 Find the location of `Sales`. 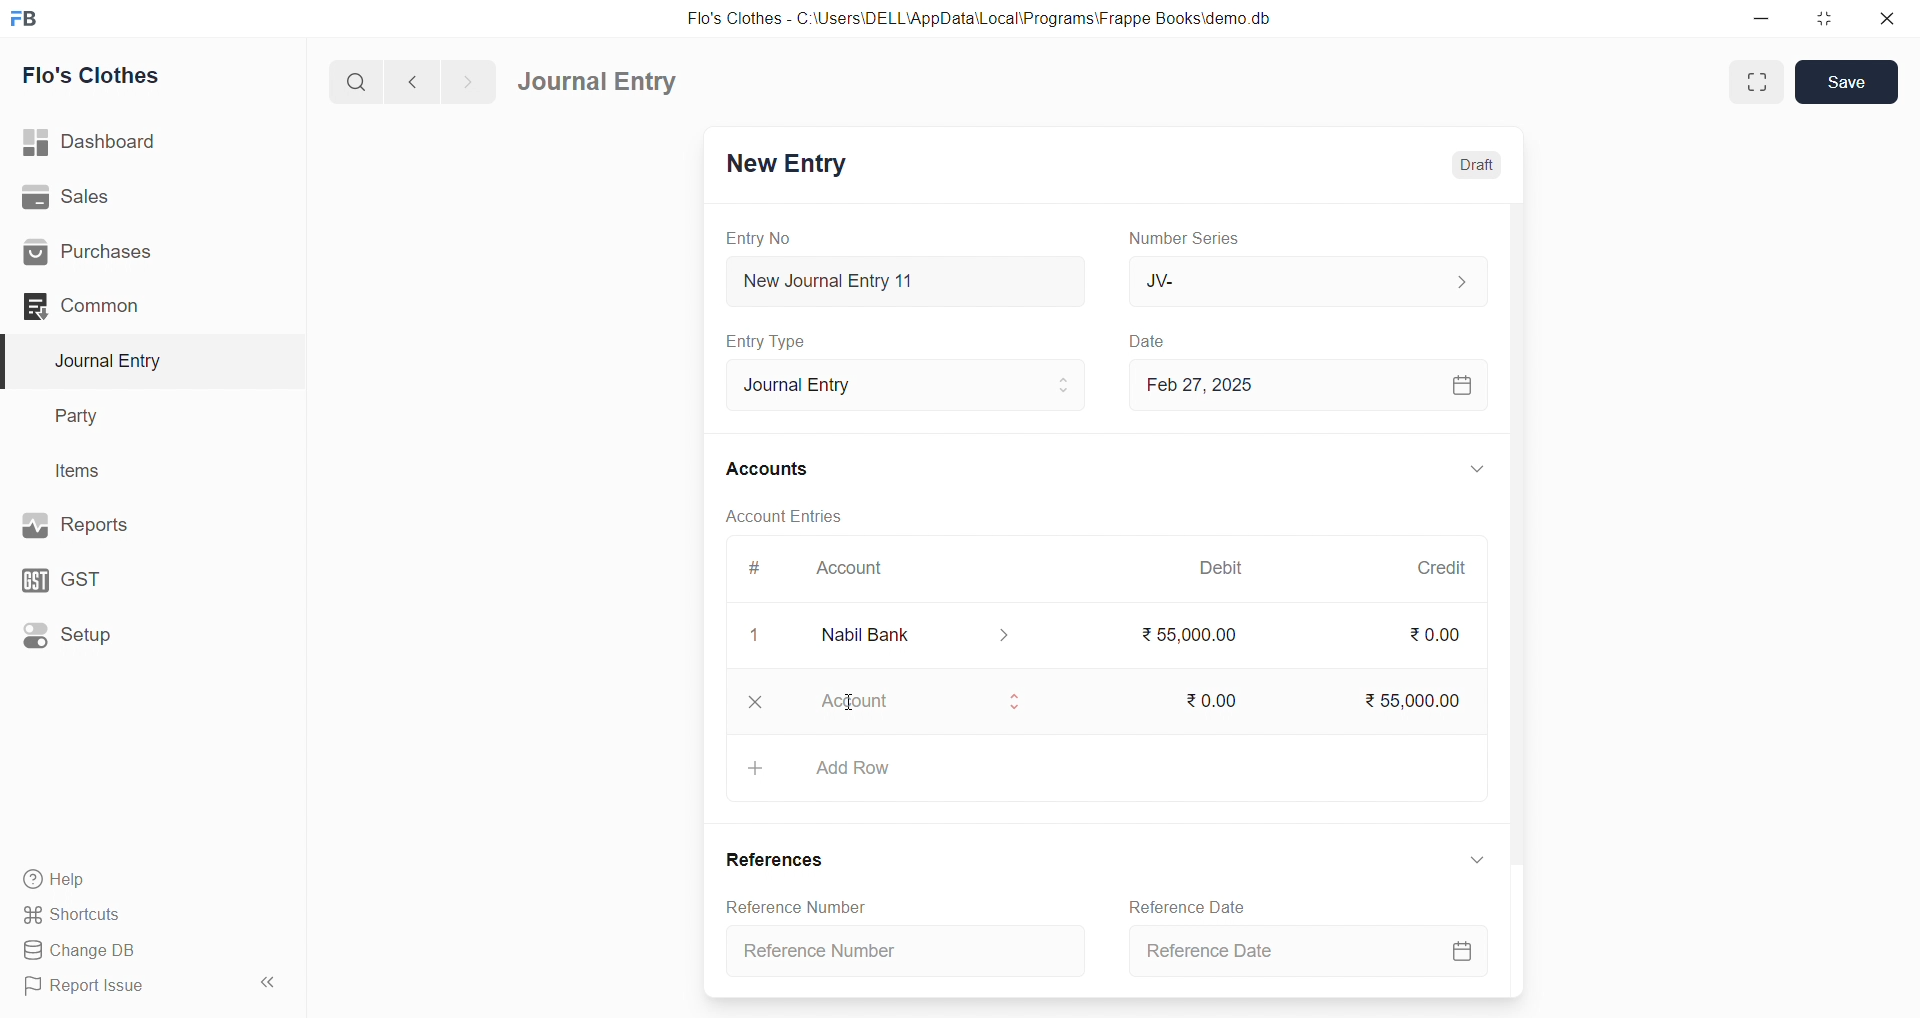

Sales is located at coordinates (119, 196).